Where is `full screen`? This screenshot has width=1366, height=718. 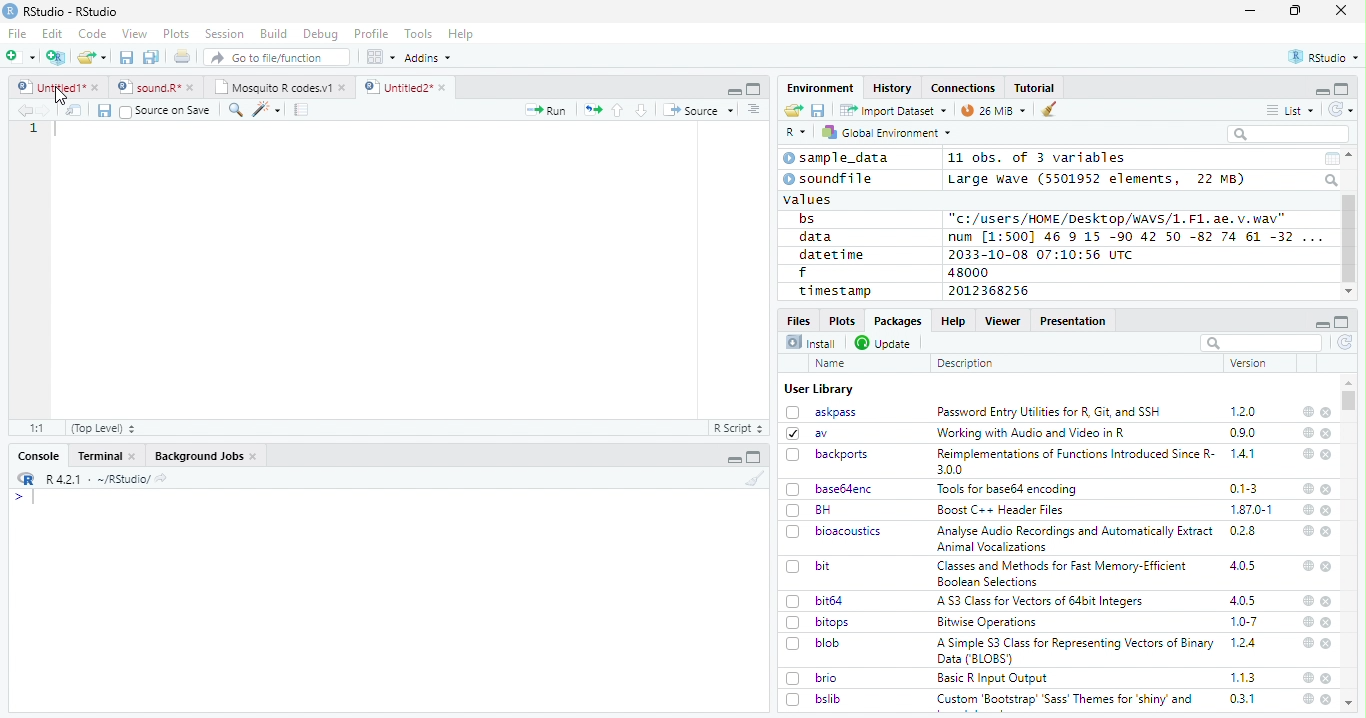 full screen is located at coordinates (1342, 322).